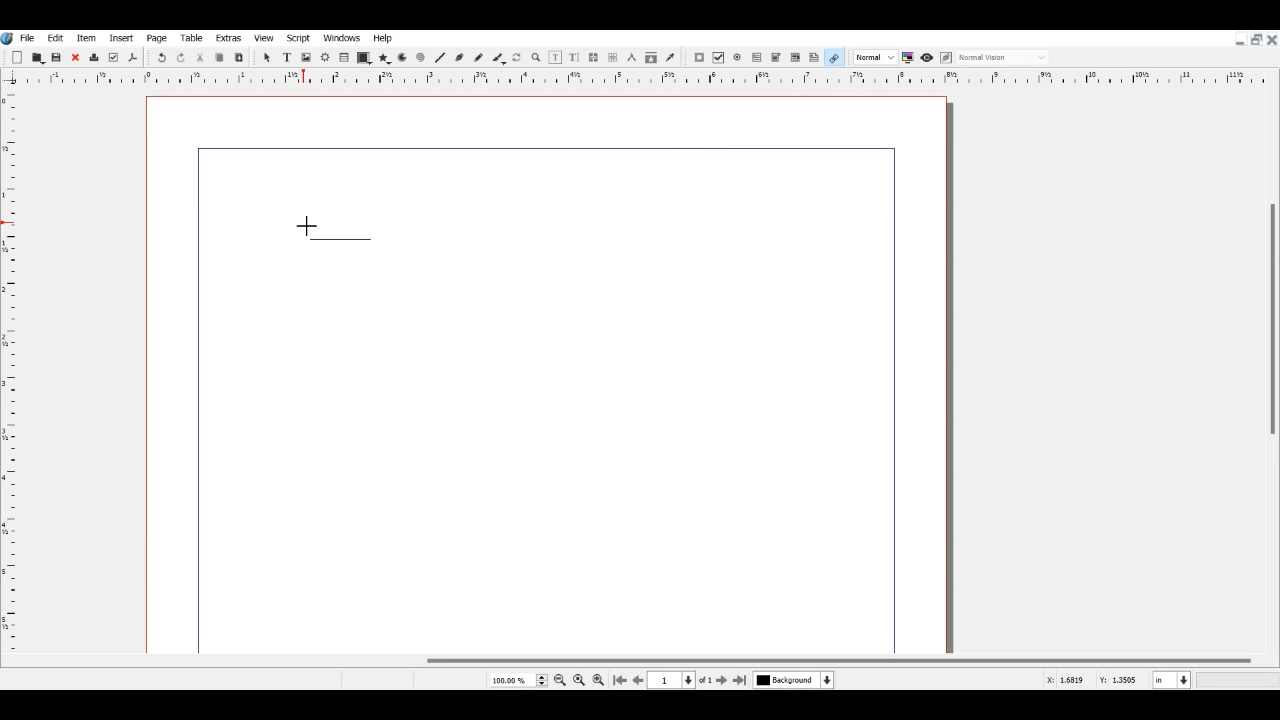 The image size is (1280, 720). Describe the element at coordinates (84, 38) in the screenshot. I see `Item` at that location.